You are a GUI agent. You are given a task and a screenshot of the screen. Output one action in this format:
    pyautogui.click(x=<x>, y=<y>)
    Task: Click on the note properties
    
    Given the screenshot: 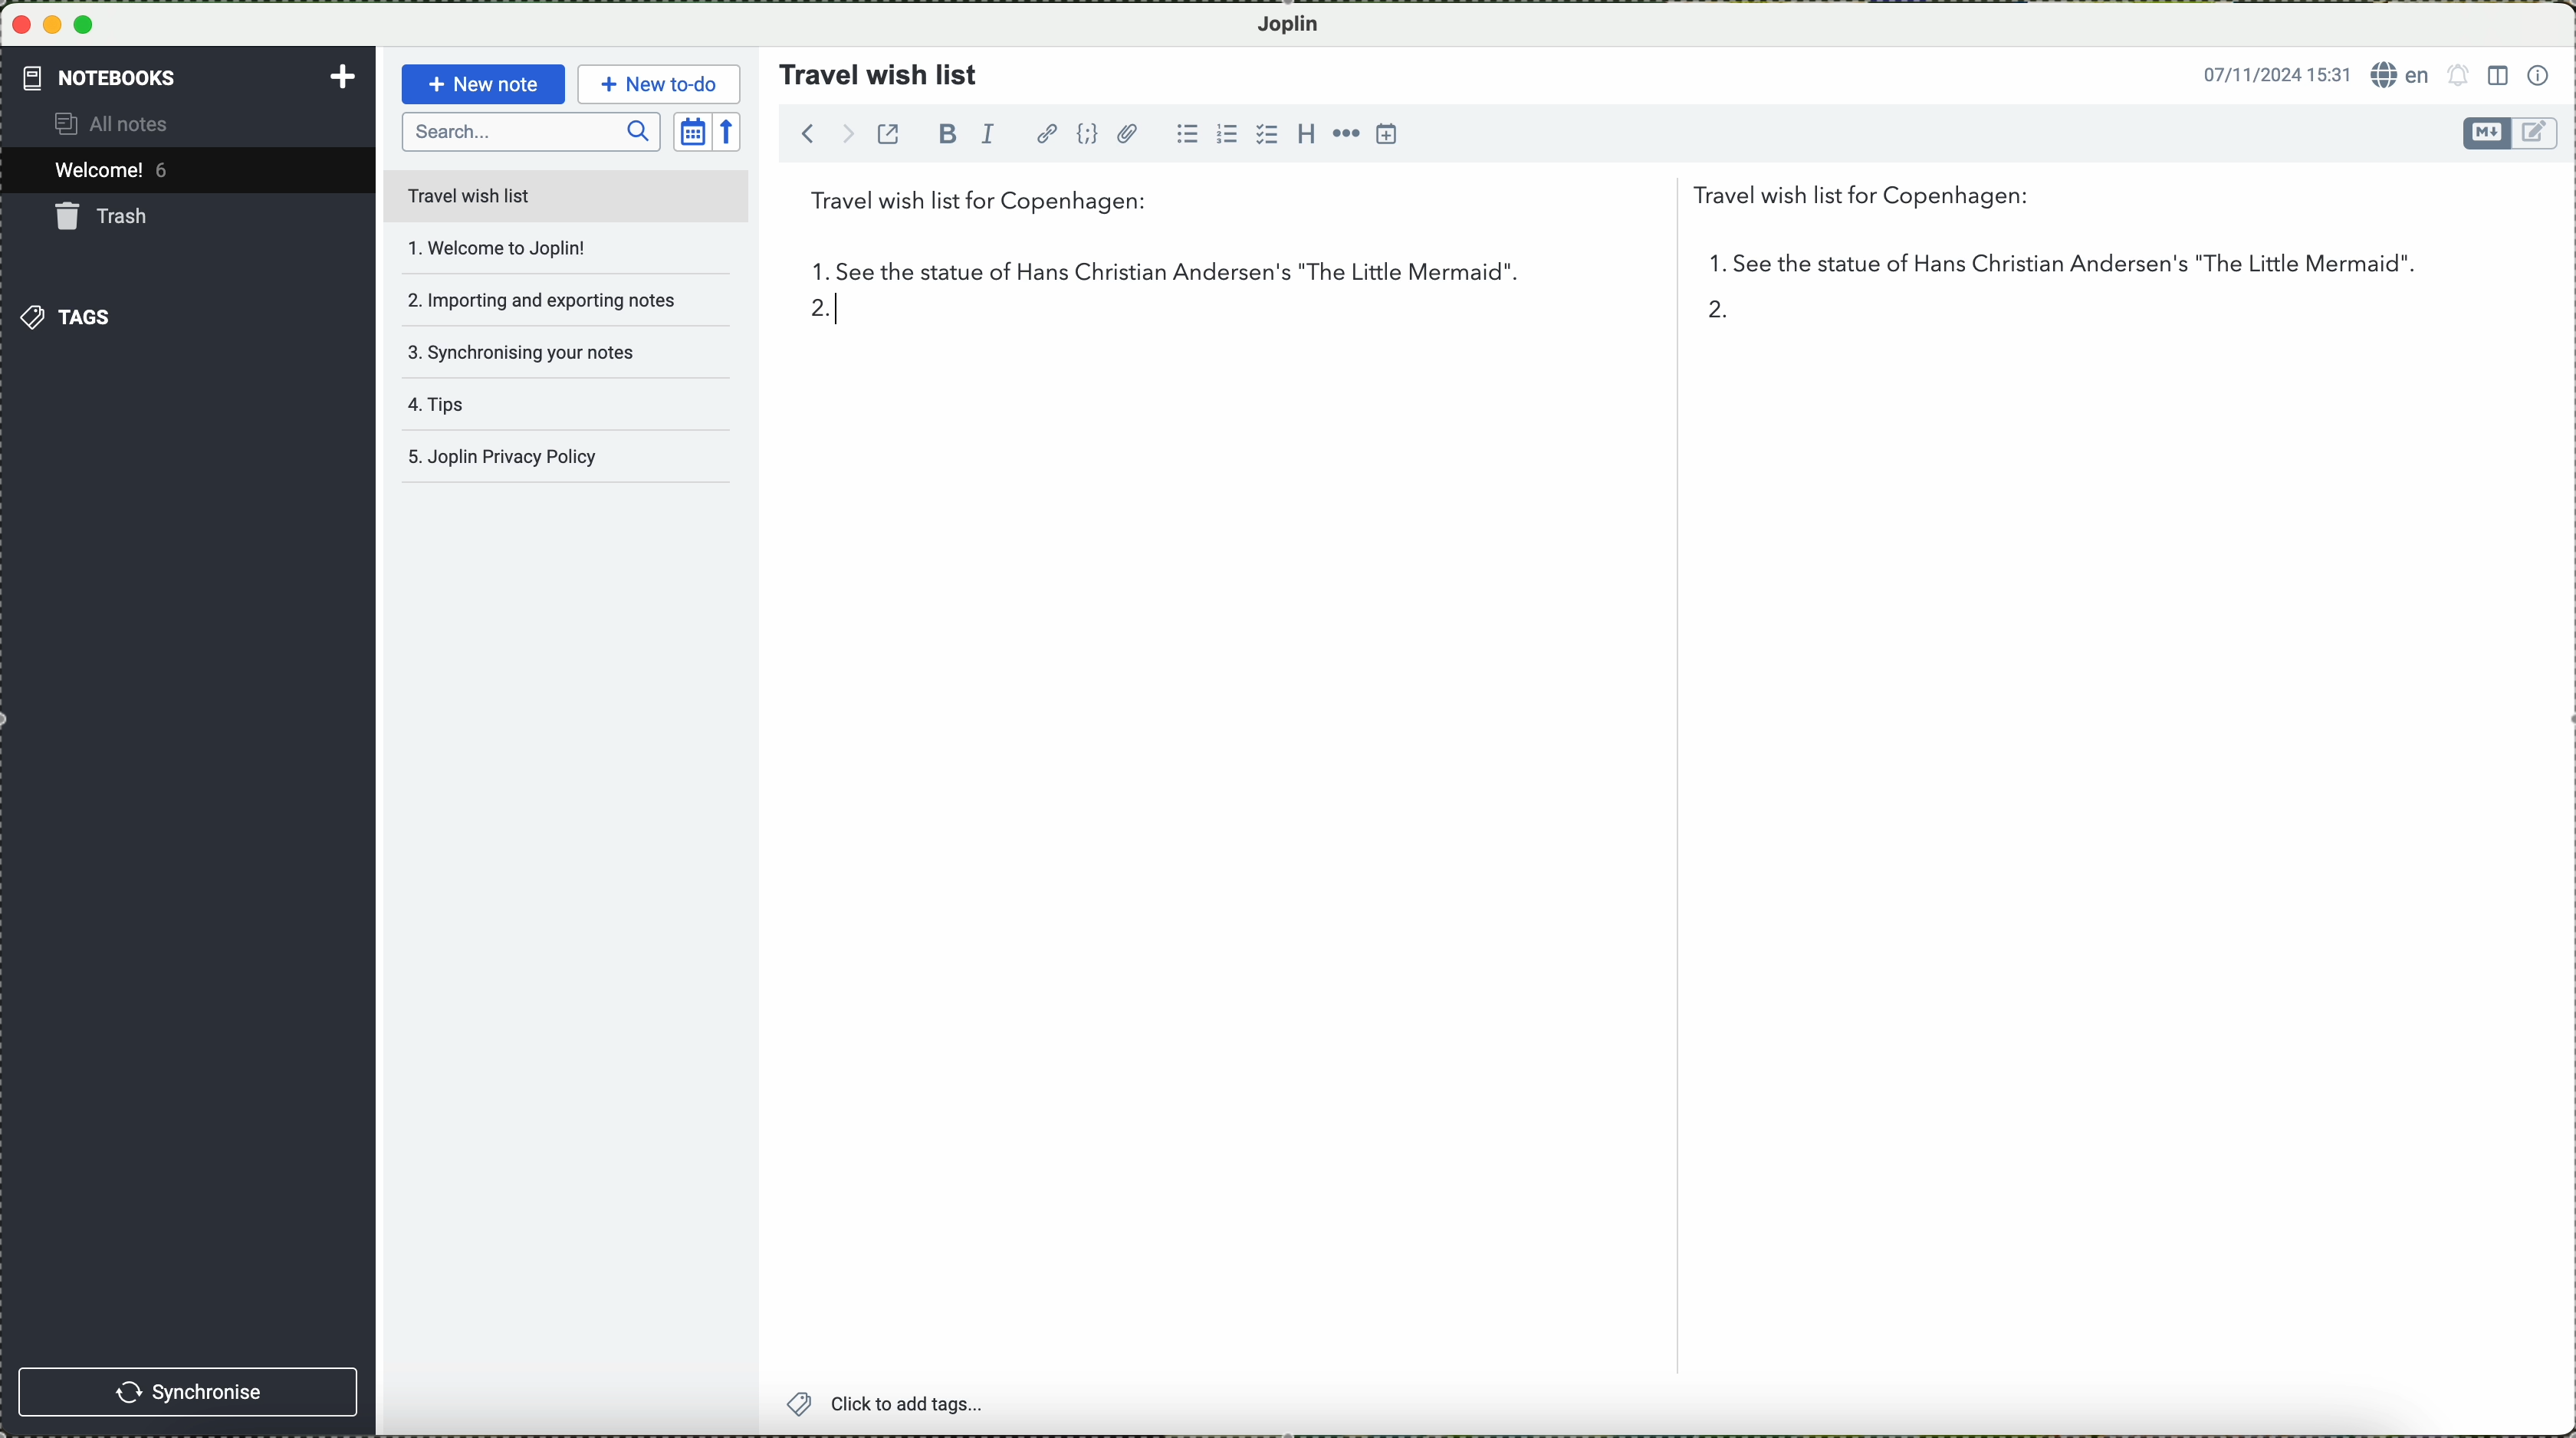 What is the action you would take?
    pyautogui.click(x=2539, y=73)
    